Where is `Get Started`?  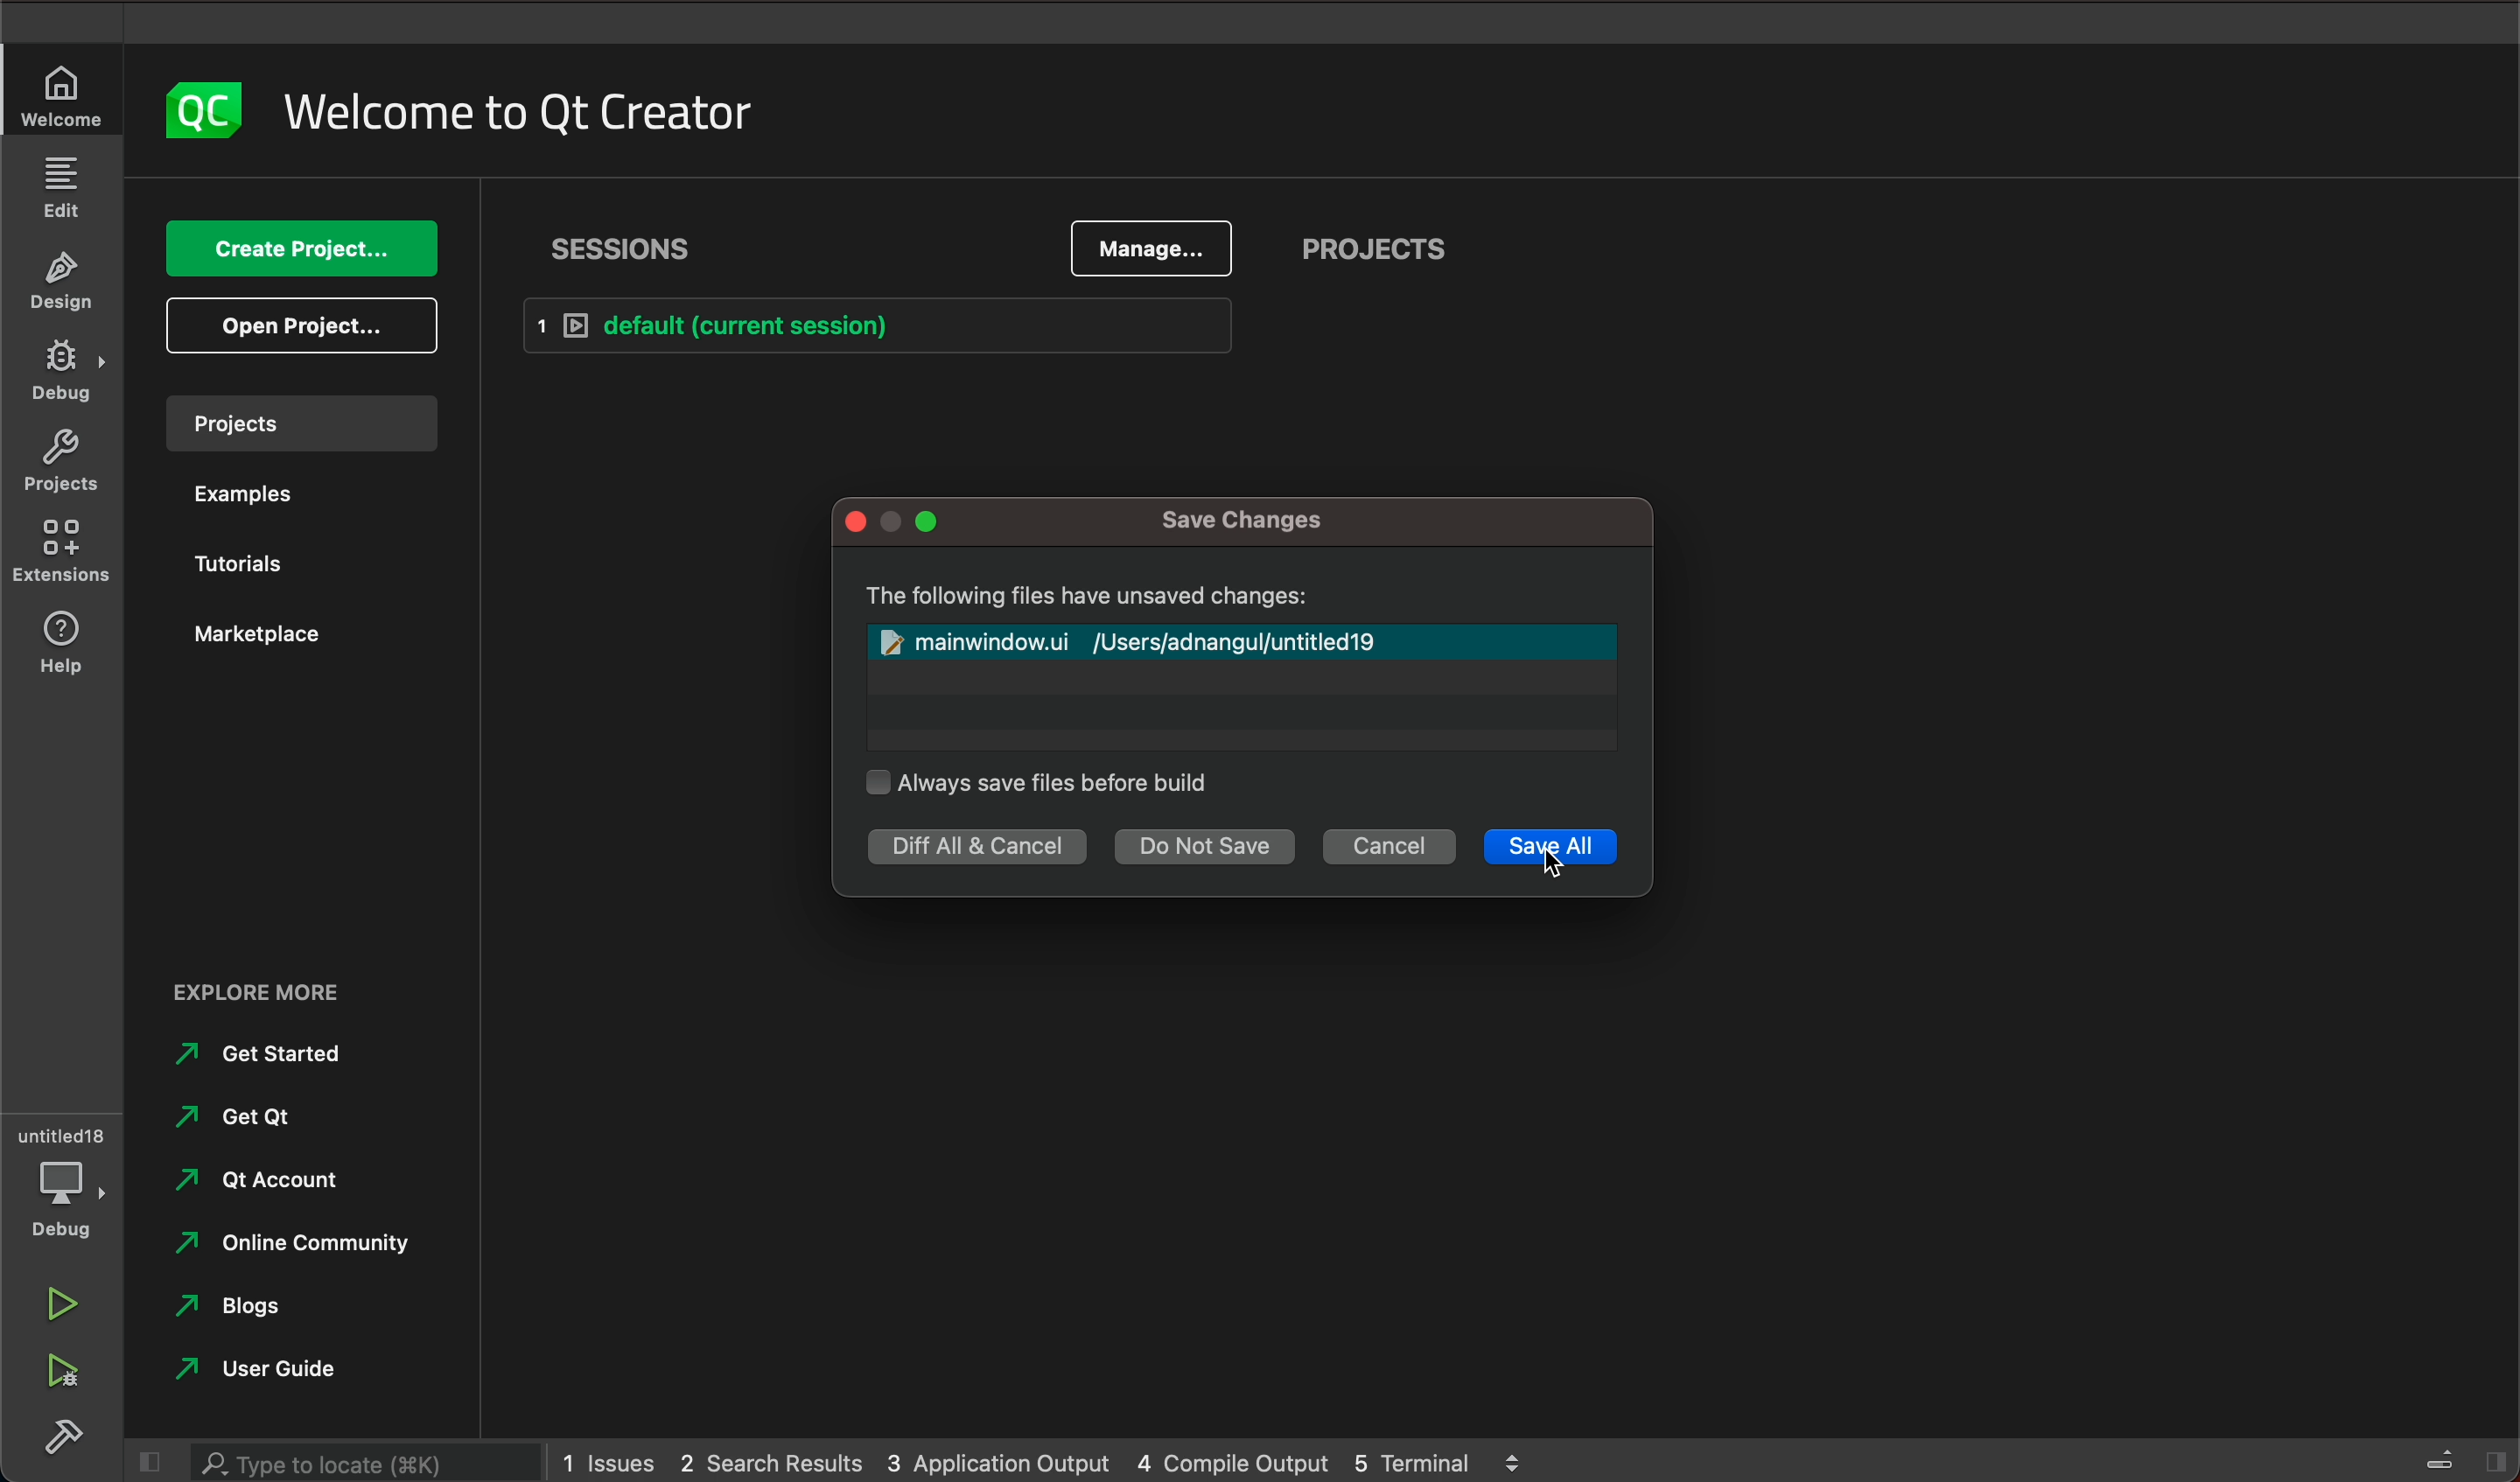 Get Started is located at coordinates (265, 1050).